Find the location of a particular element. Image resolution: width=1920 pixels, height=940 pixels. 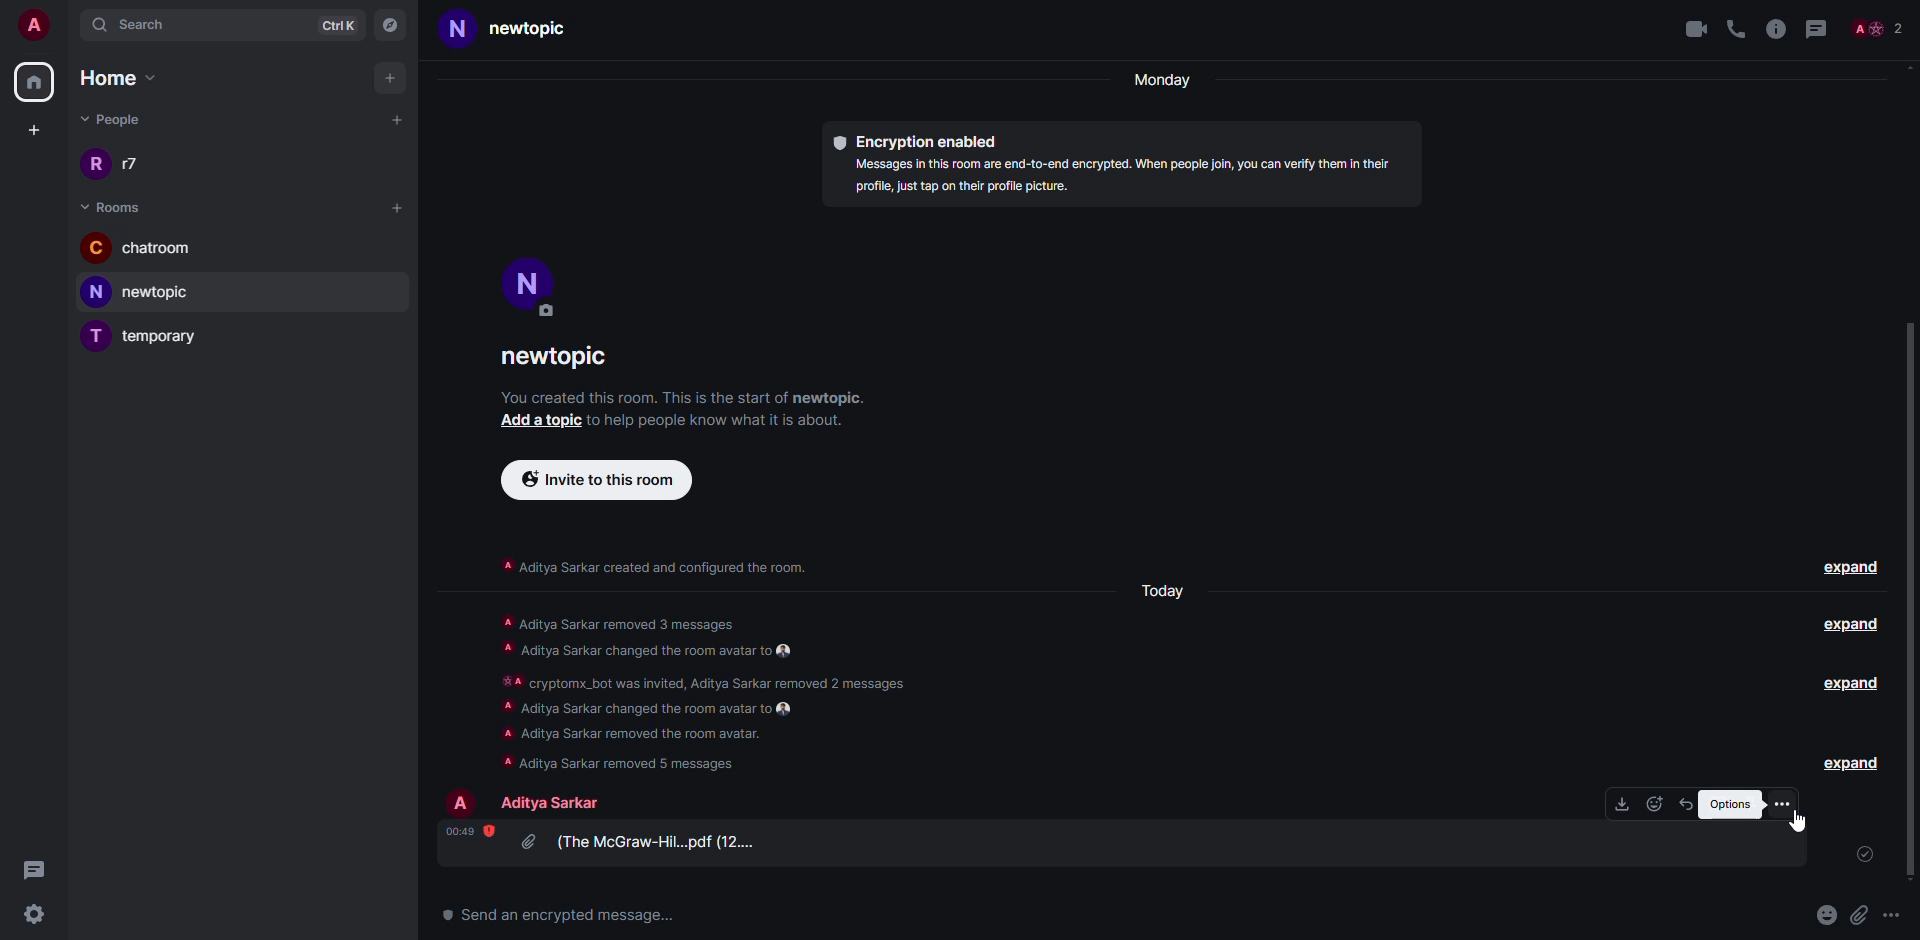

new topic is located at coordinates (148, 291).